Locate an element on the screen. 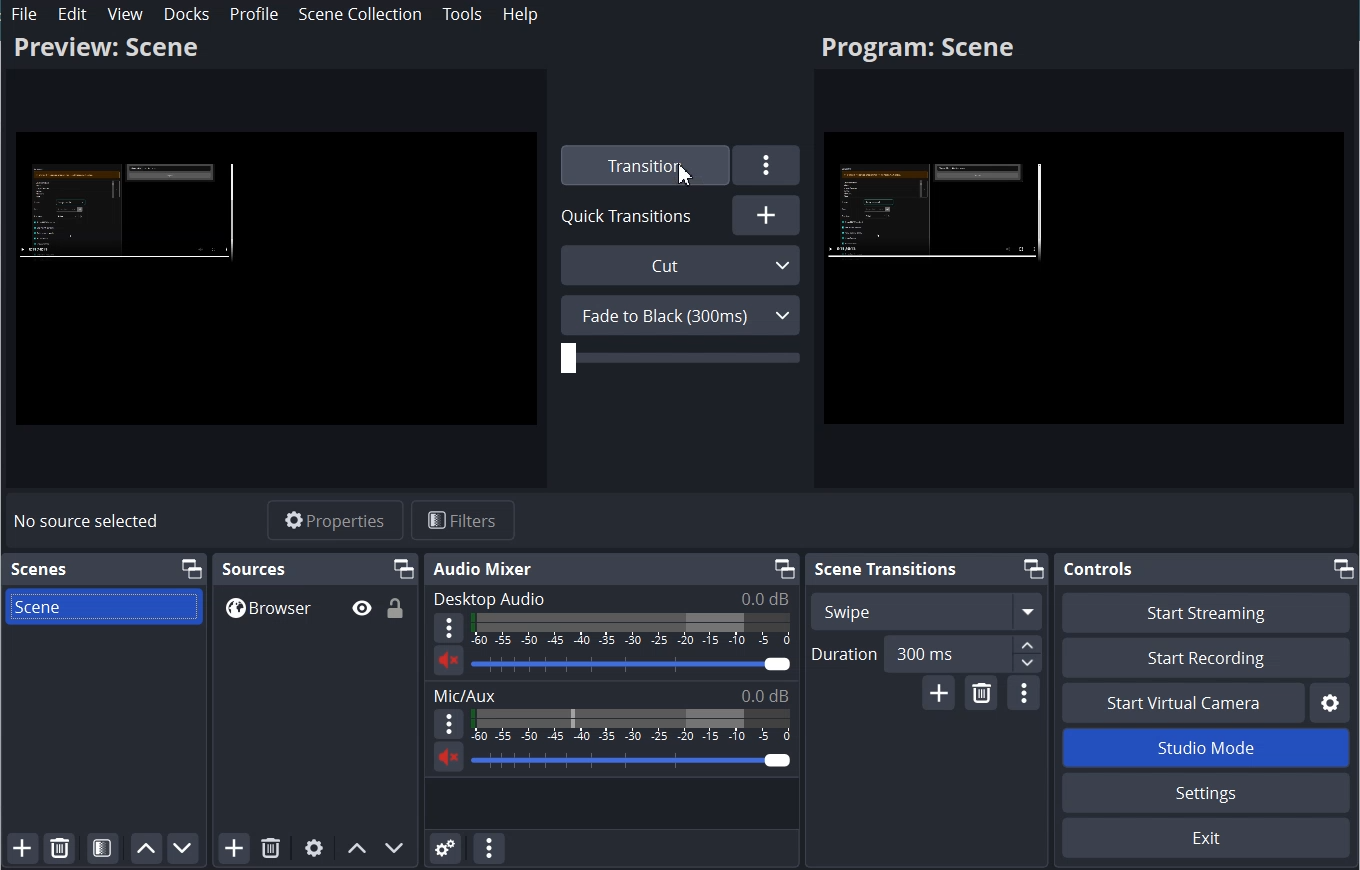 Image resolution: width=1360 pixels, height=870 pixels. Settings is located at coordinates (767, 165).